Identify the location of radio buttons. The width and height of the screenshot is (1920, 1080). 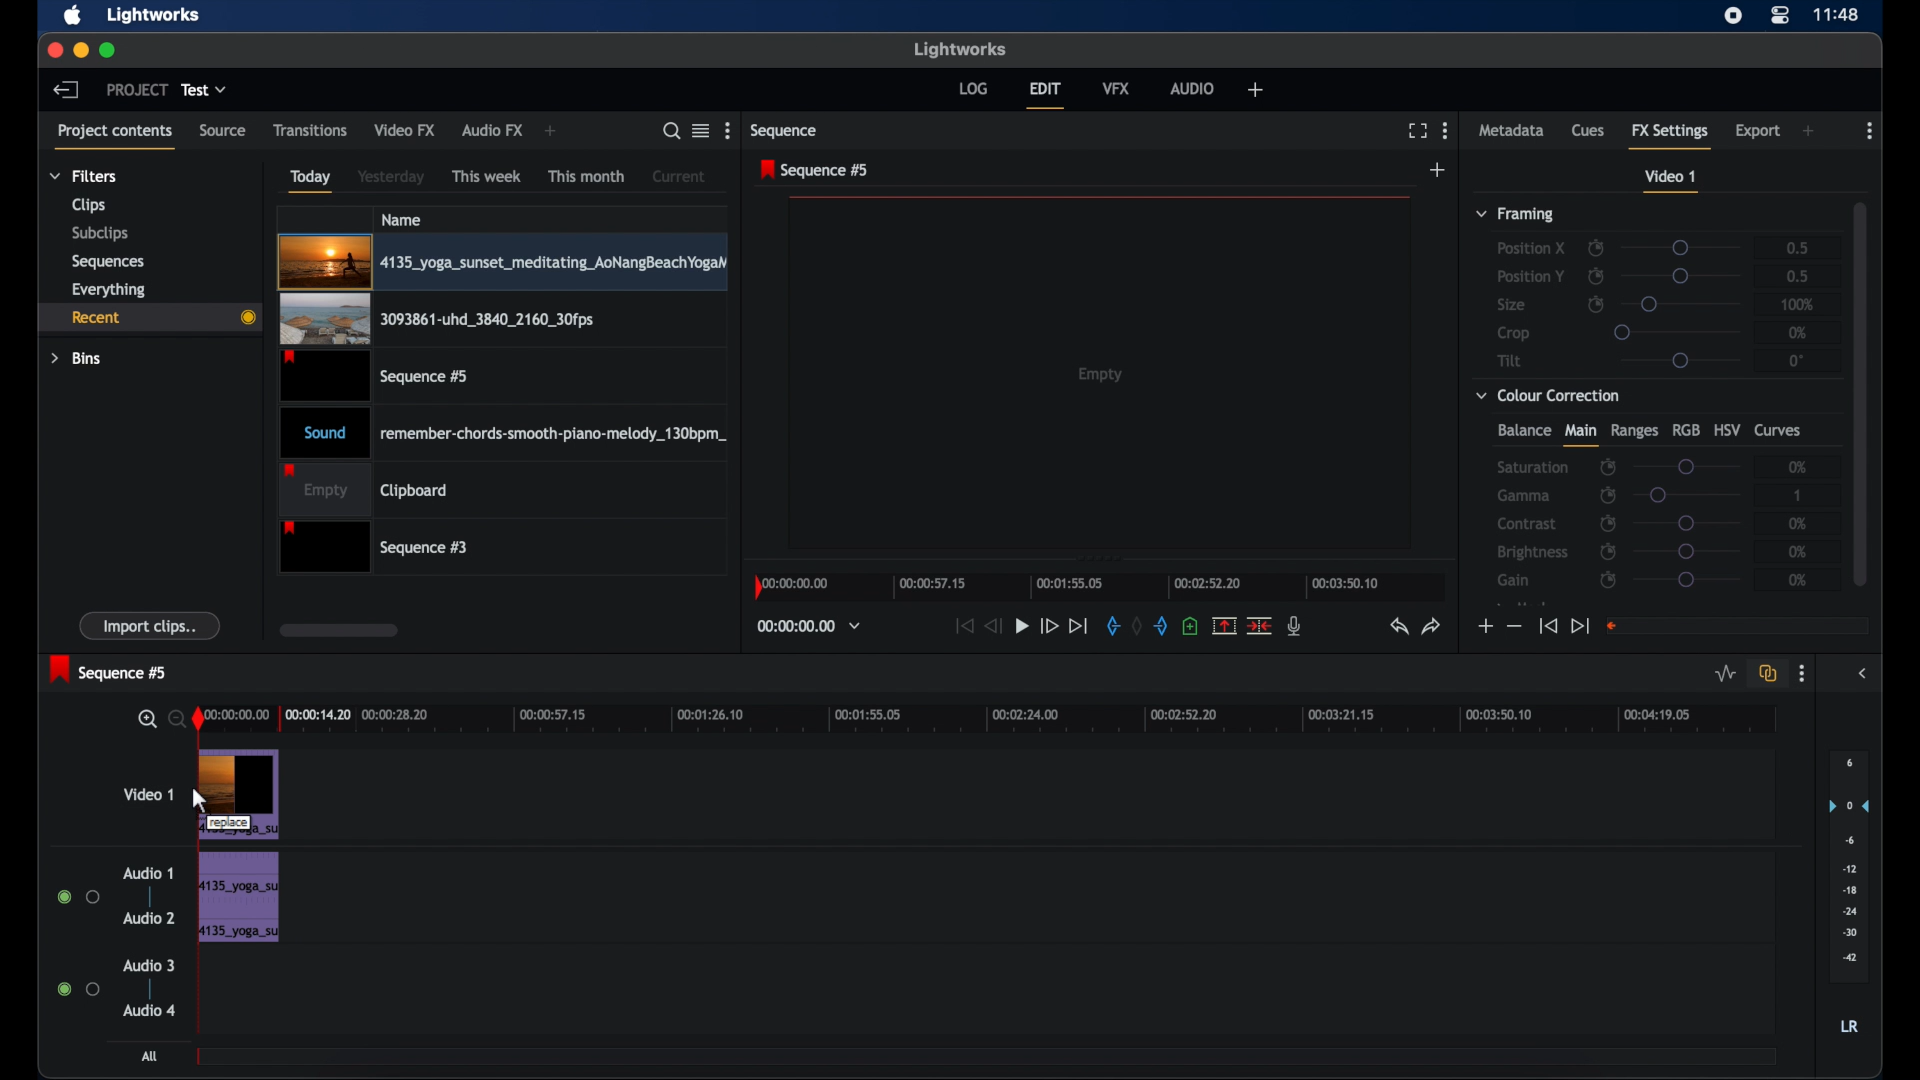
(79, 897).